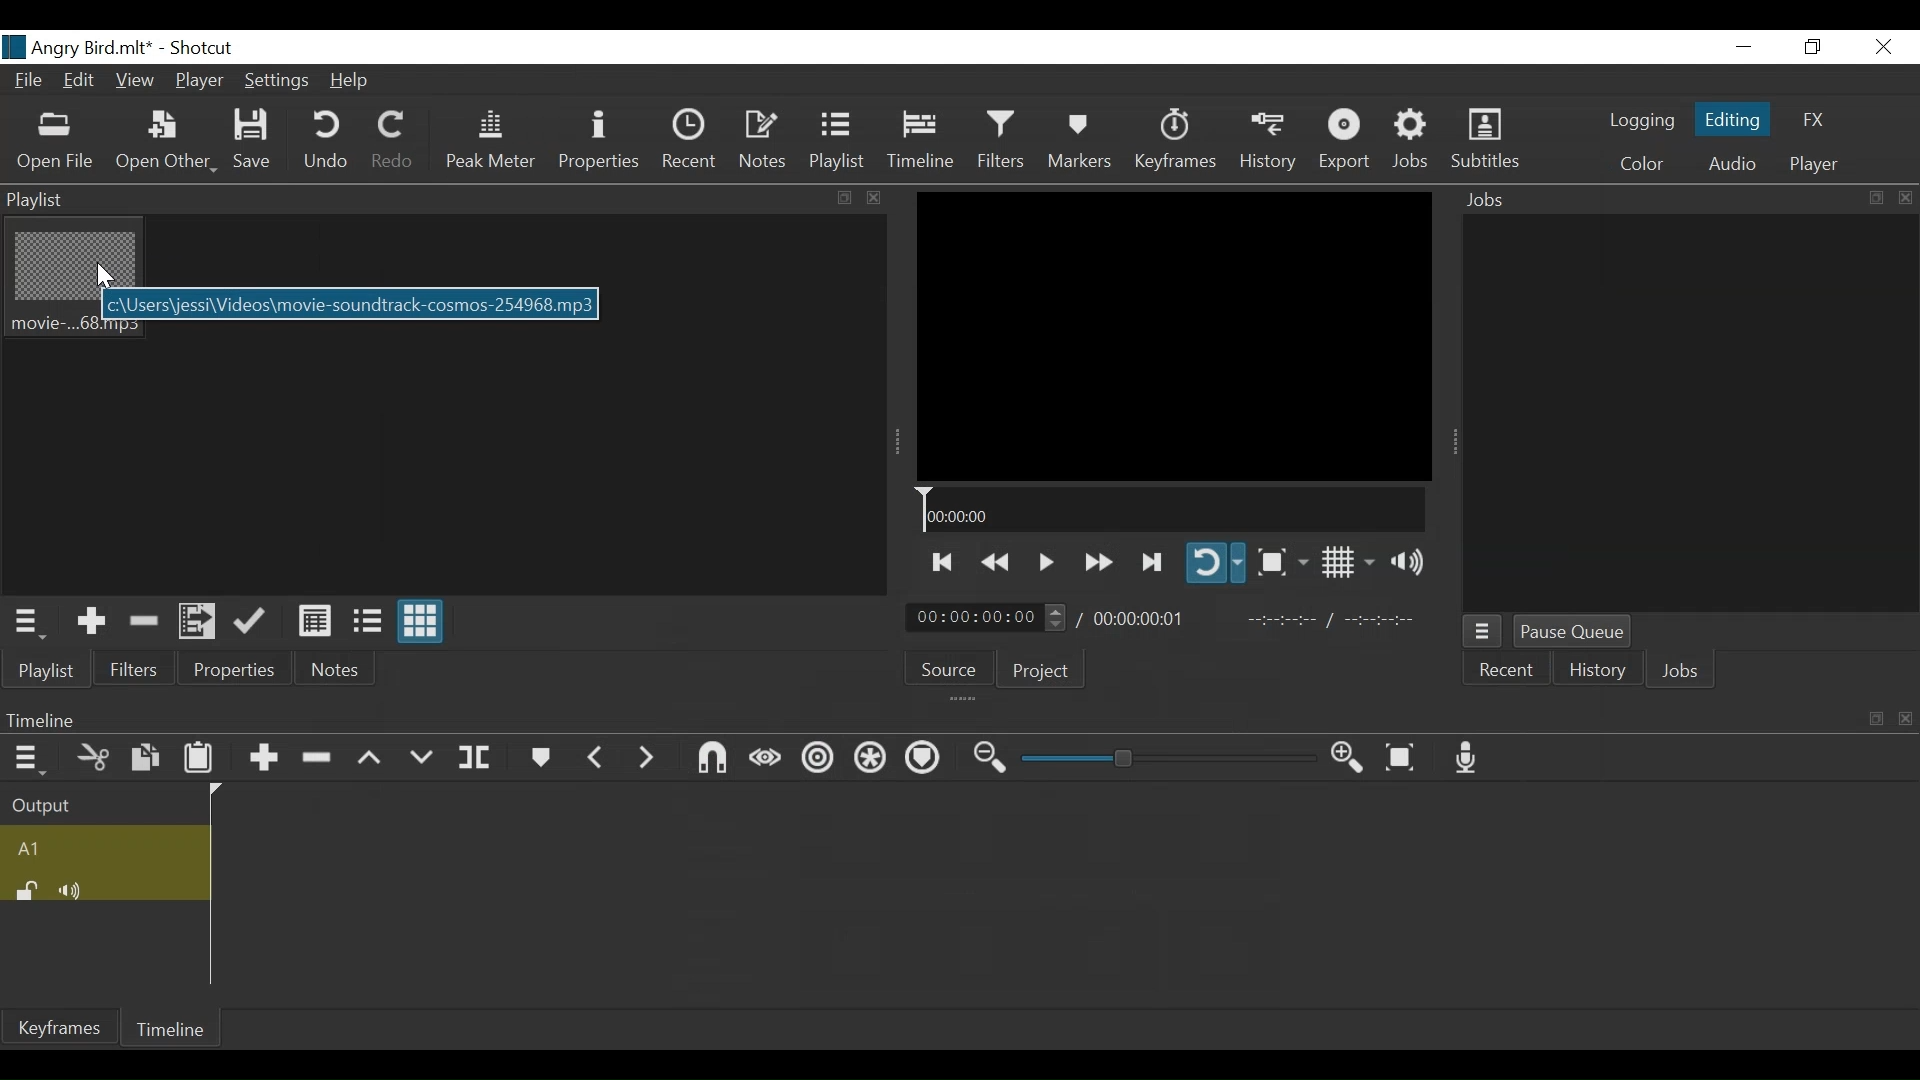 The image size is (1920, 1080). I want to click on Copy, so click(145, 757).